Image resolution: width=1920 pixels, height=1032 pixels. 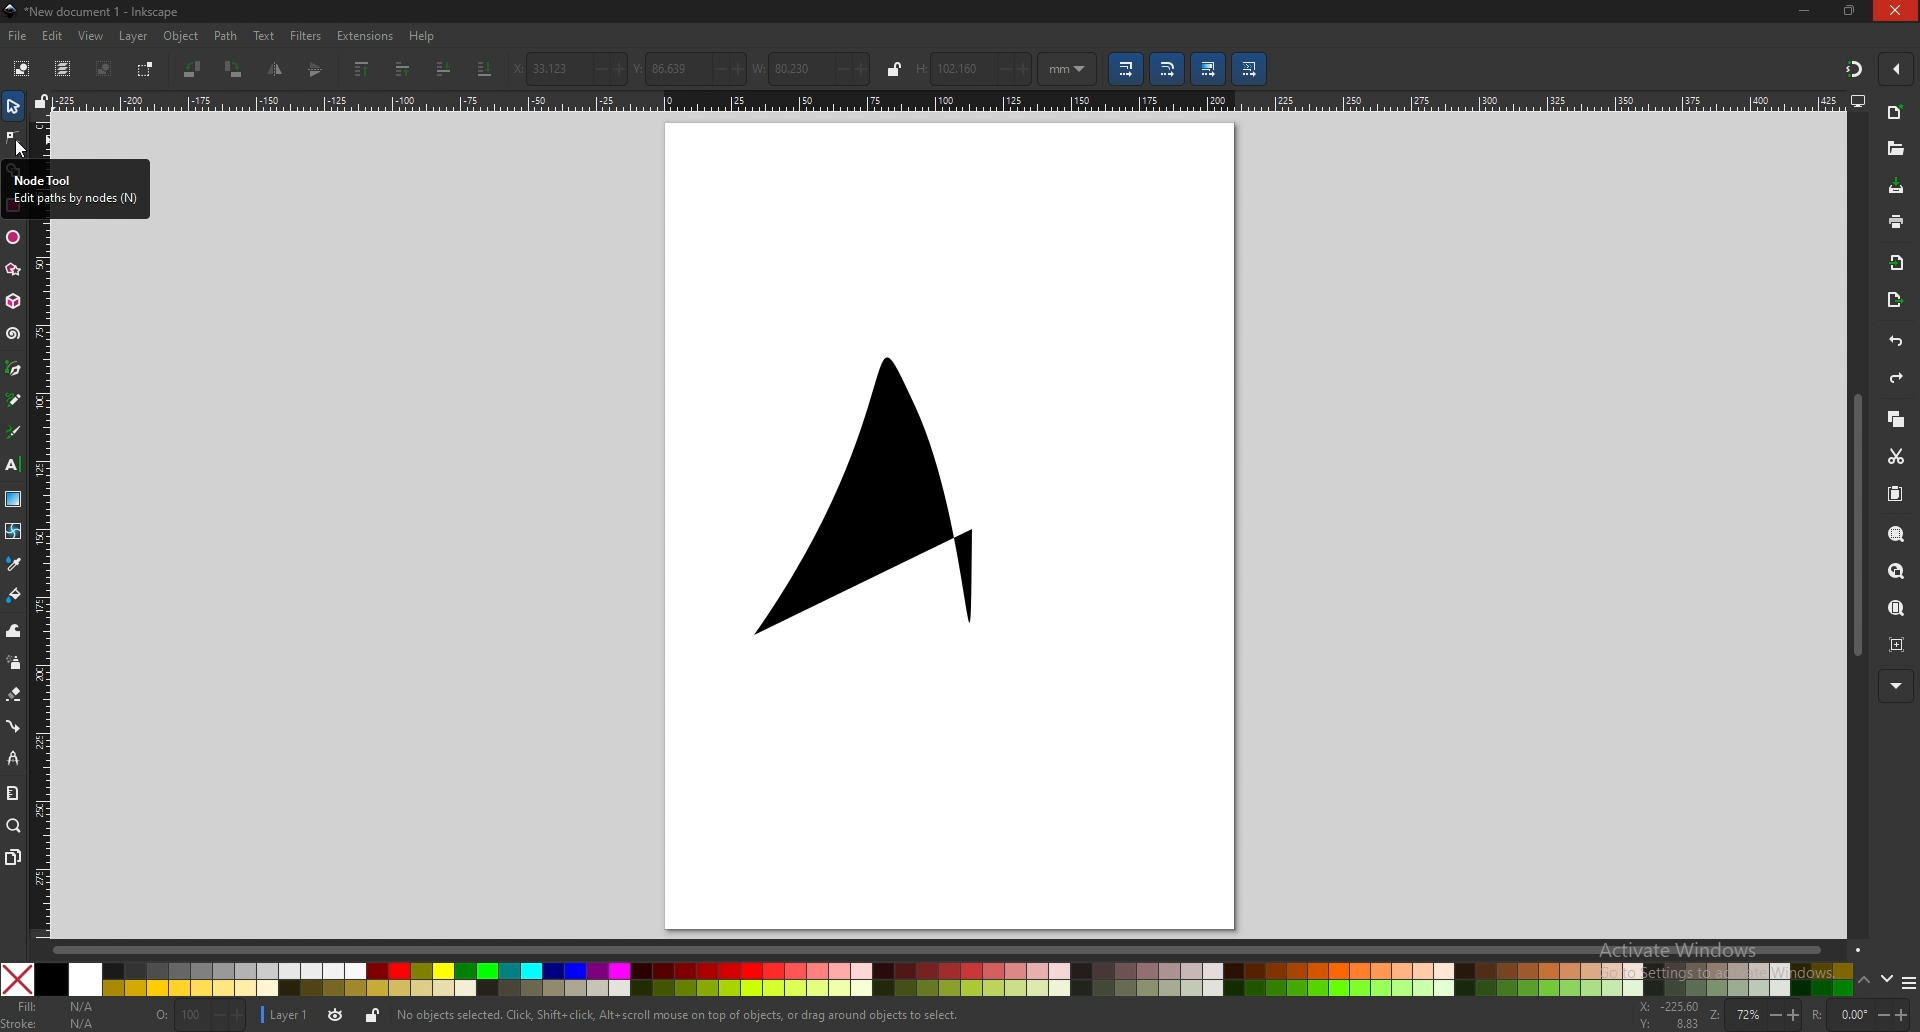 I want to click on lowerselection one step, so click(x=442, y=69).